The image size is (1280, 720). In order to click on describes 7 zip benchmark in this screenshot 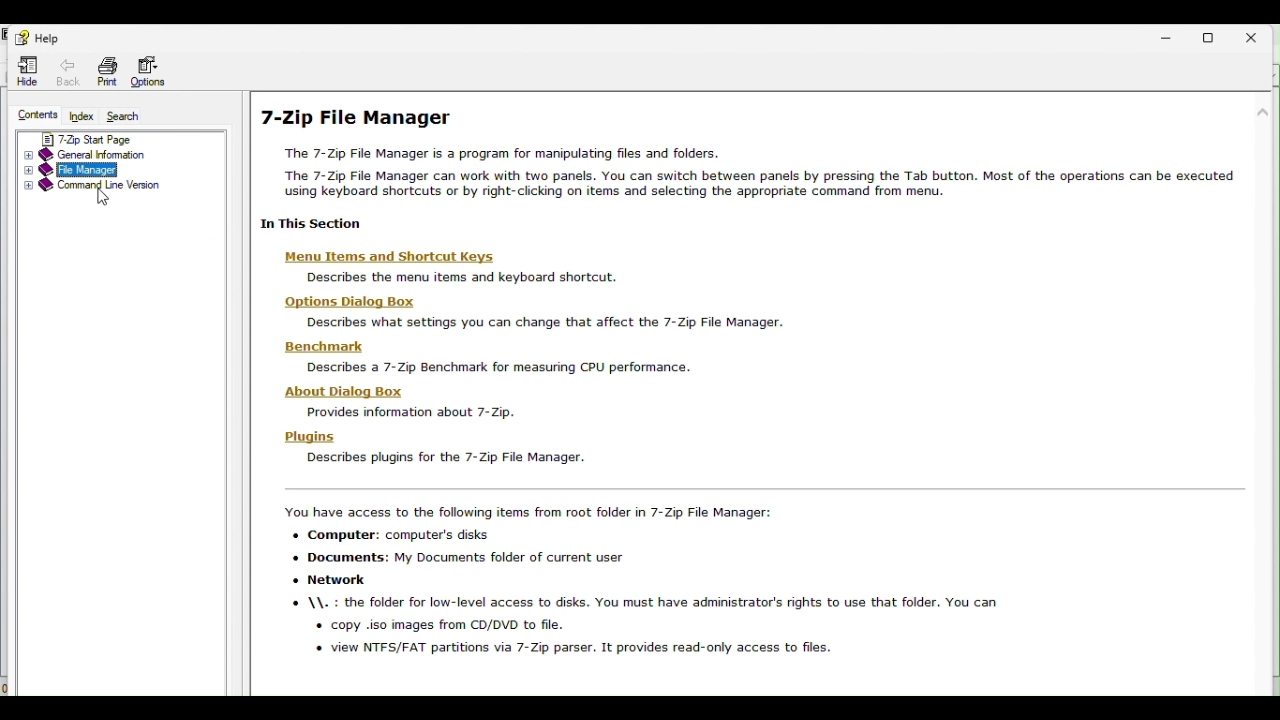, I will do `click(499, 369)`.